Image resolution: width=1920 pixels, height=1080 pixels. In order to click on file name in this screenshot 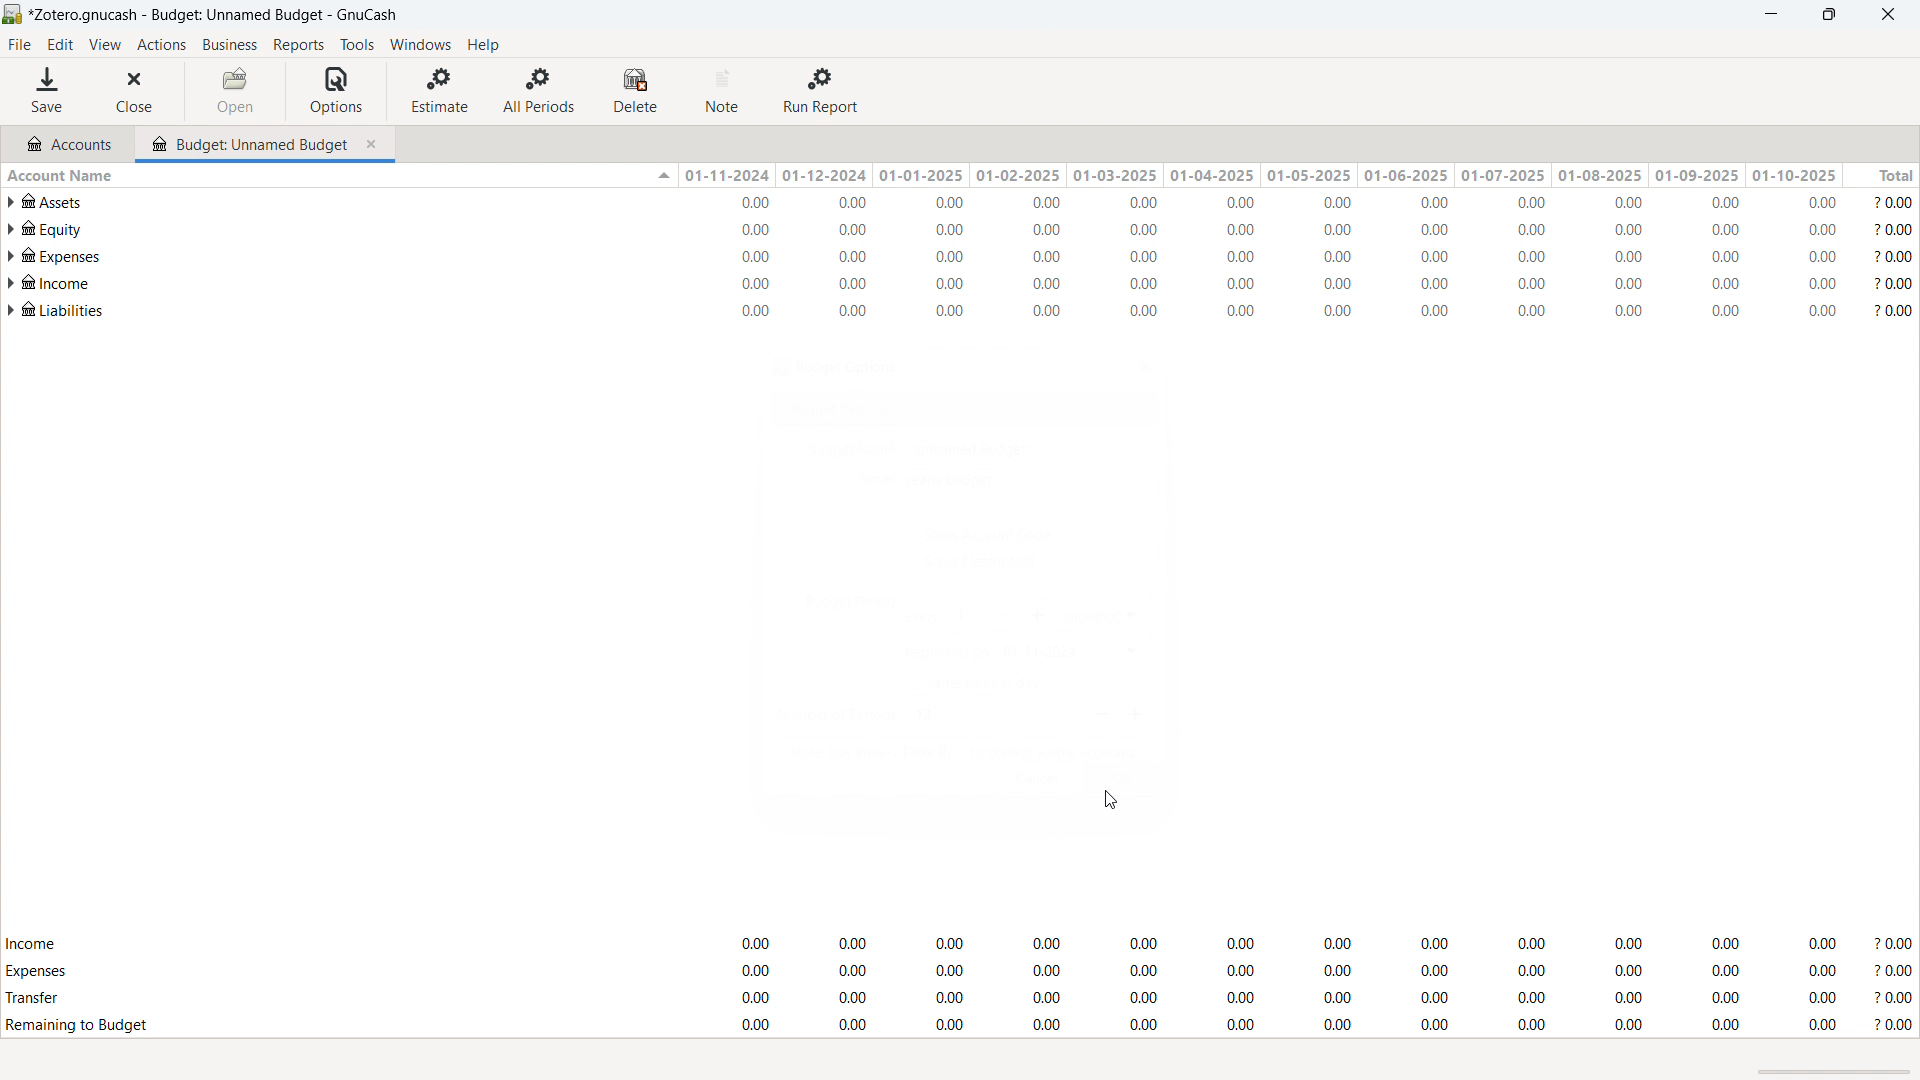, I will do `click(215, 15)`.